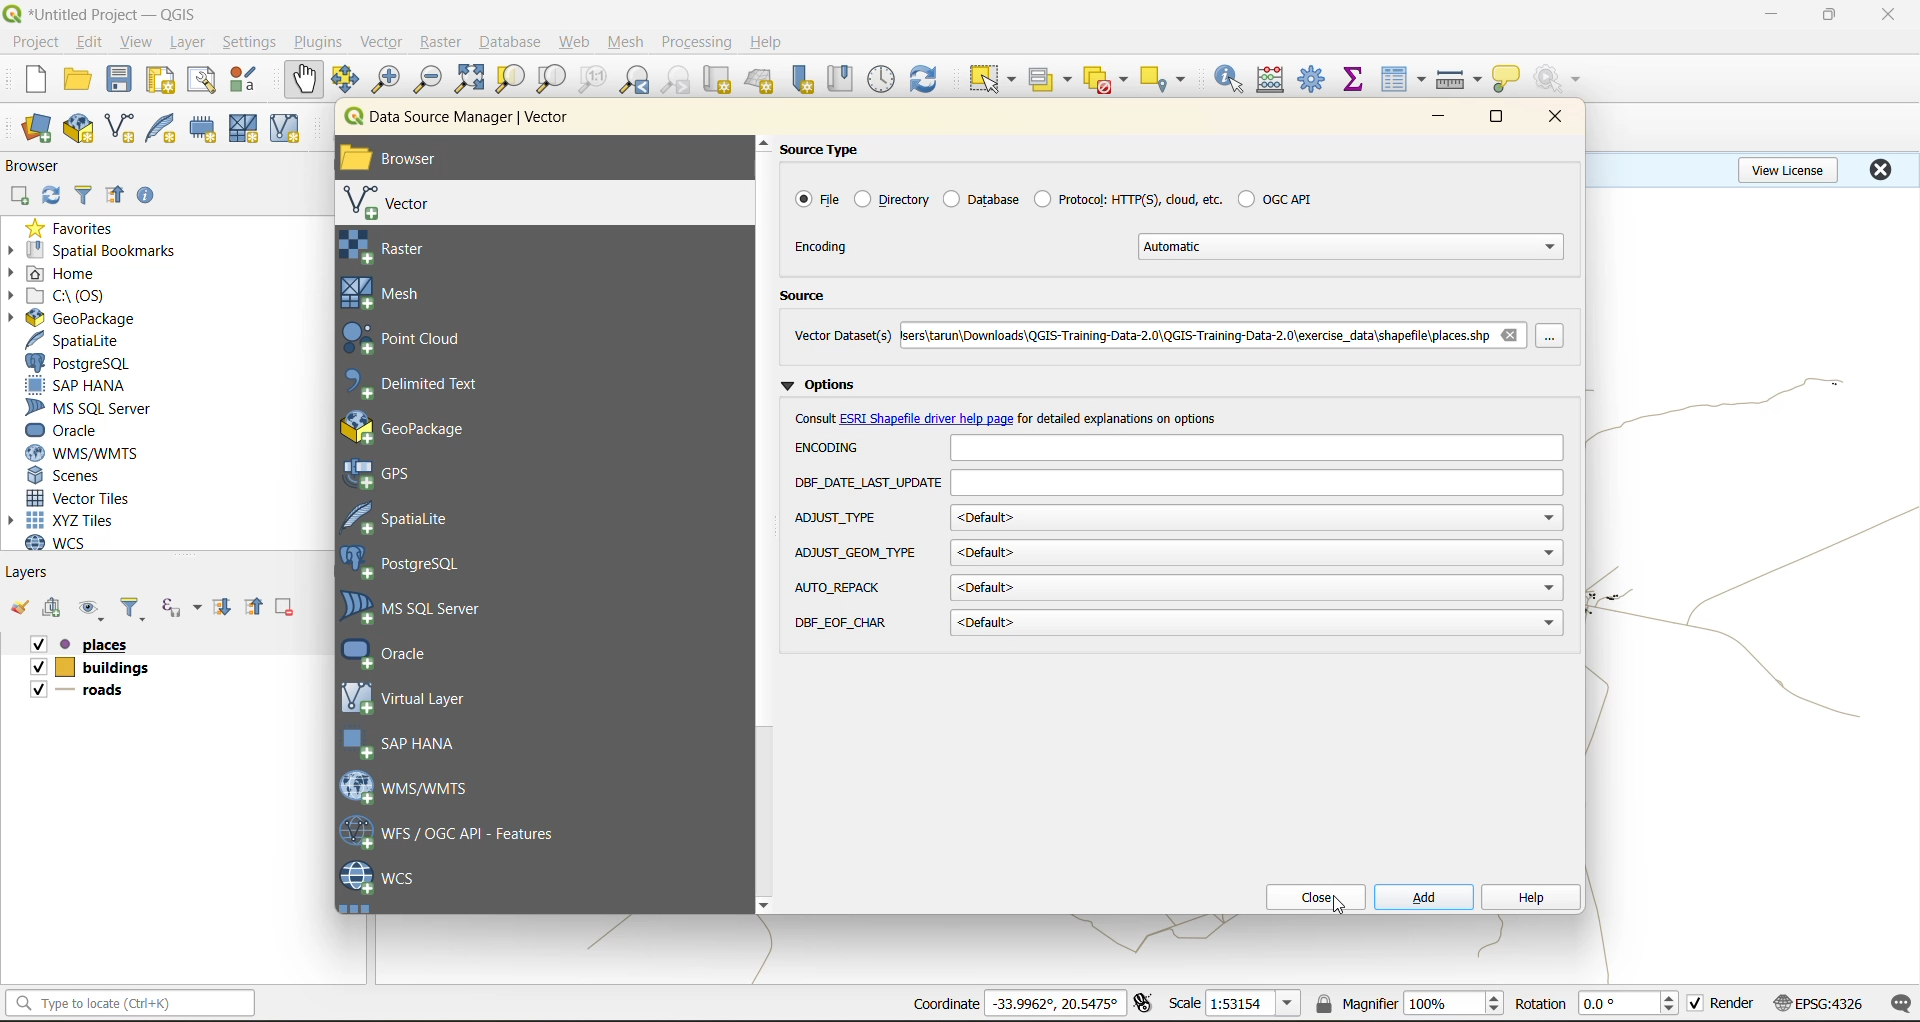 The width and height of the screenshot is (1920, 1022). What do you see at coordinates (1275, 198) in the screenshot?
I see `ogc api` at bounding box center [1275, 198].